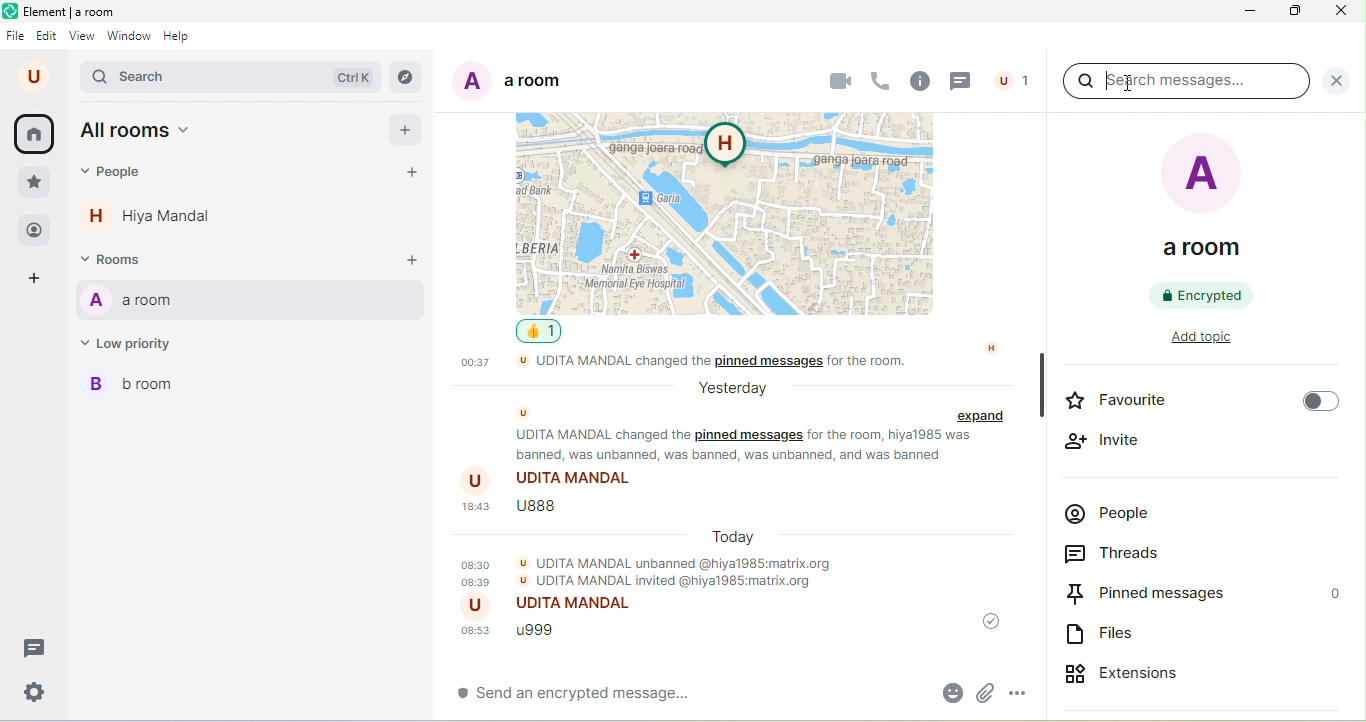  Describe the element at coordinates (881, 78) in the screenshot. I see `voice call` at that location.